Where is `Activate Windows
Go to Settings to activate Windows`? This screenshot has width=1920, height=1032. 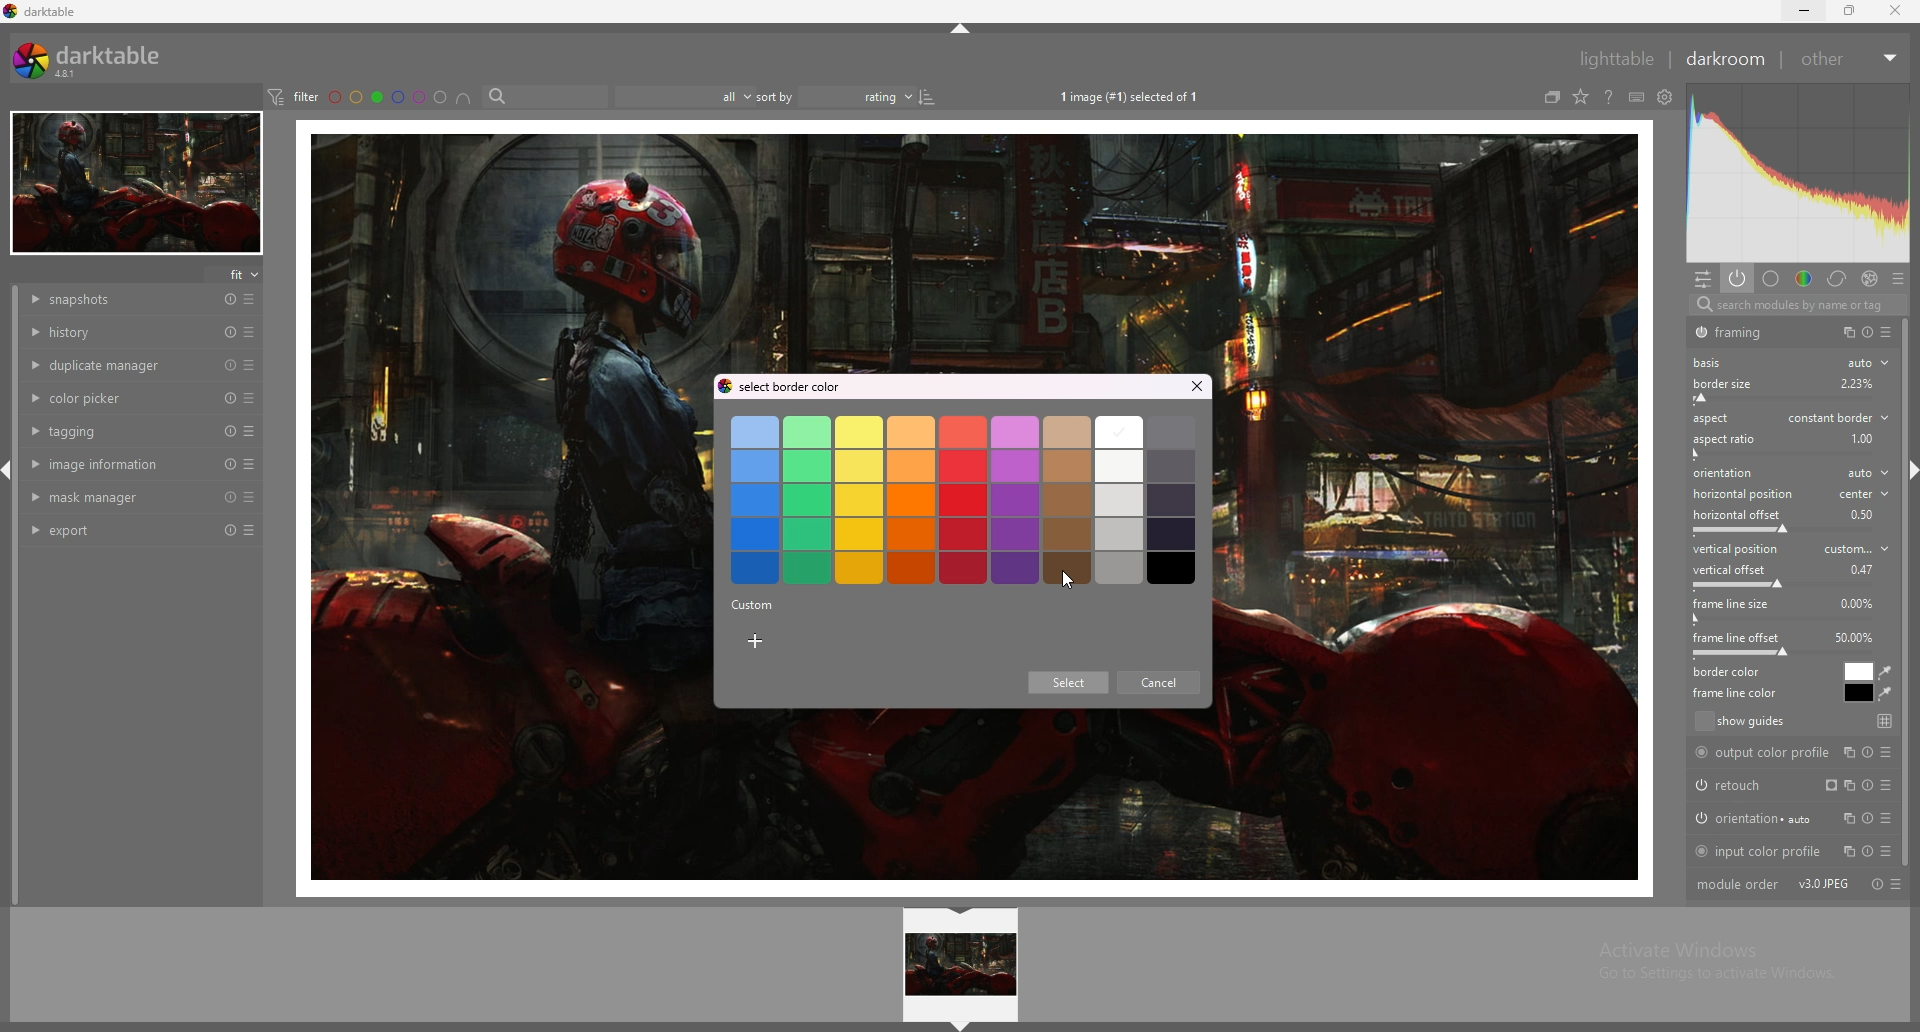
Activate Windows
Go to Settings to activate Windows is located at coordinates (1712, 966).